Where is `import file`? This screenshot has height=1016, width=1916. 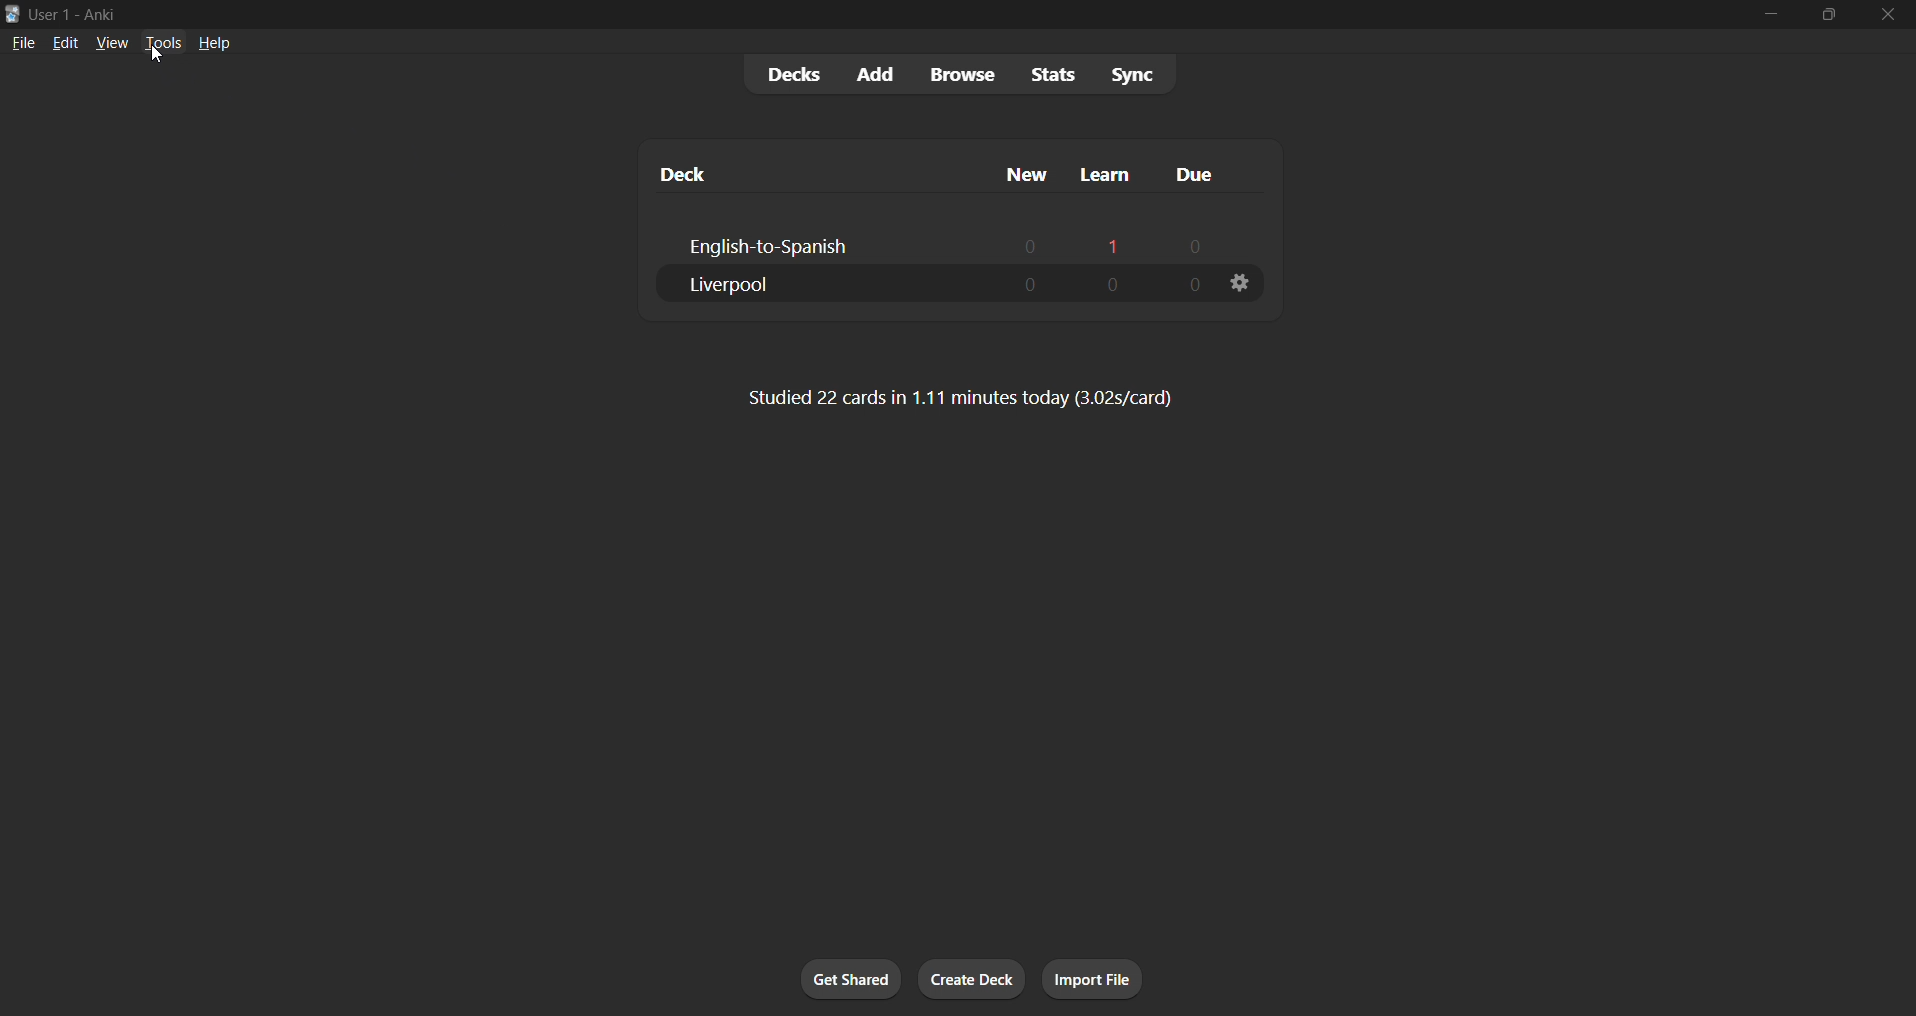
import file is located at coordinates (1092, 979).